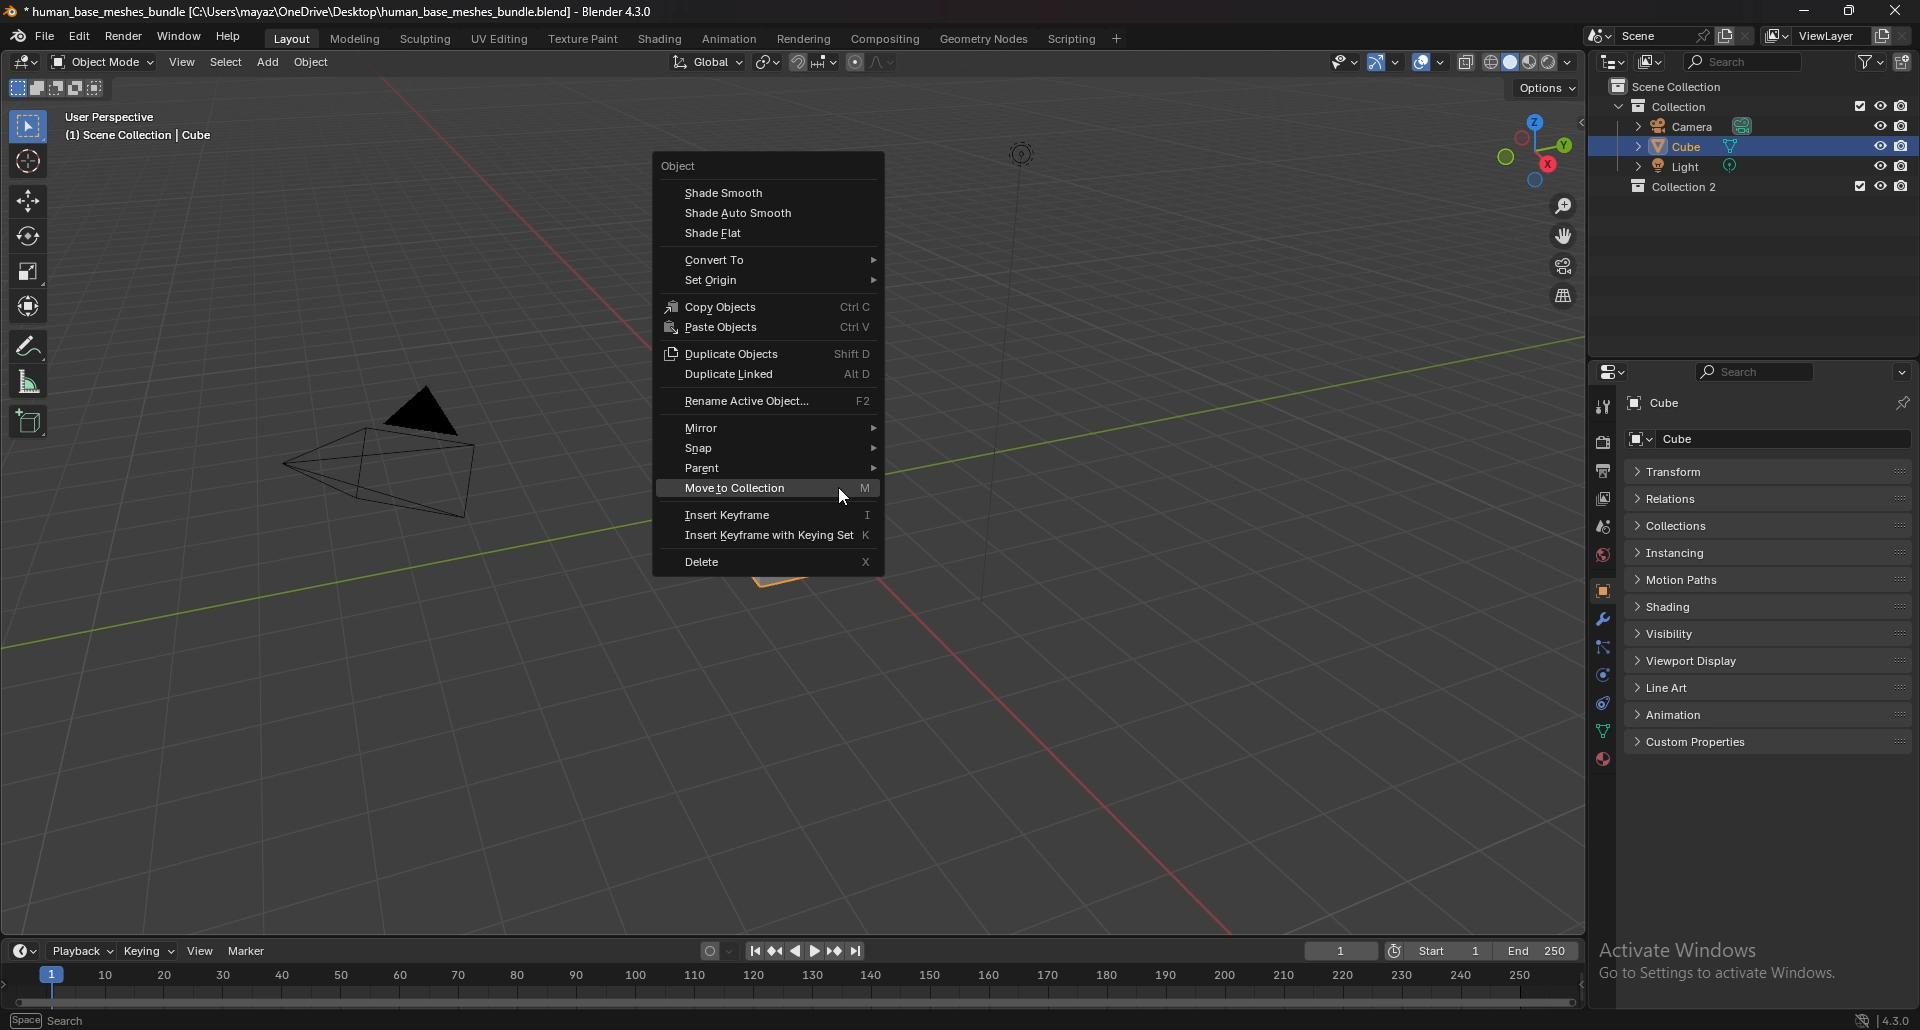 This screenshot has height=1030, width=1920. Describe the element at coordinates (1849, 10) in the screenshot. I see `resize` at that location.